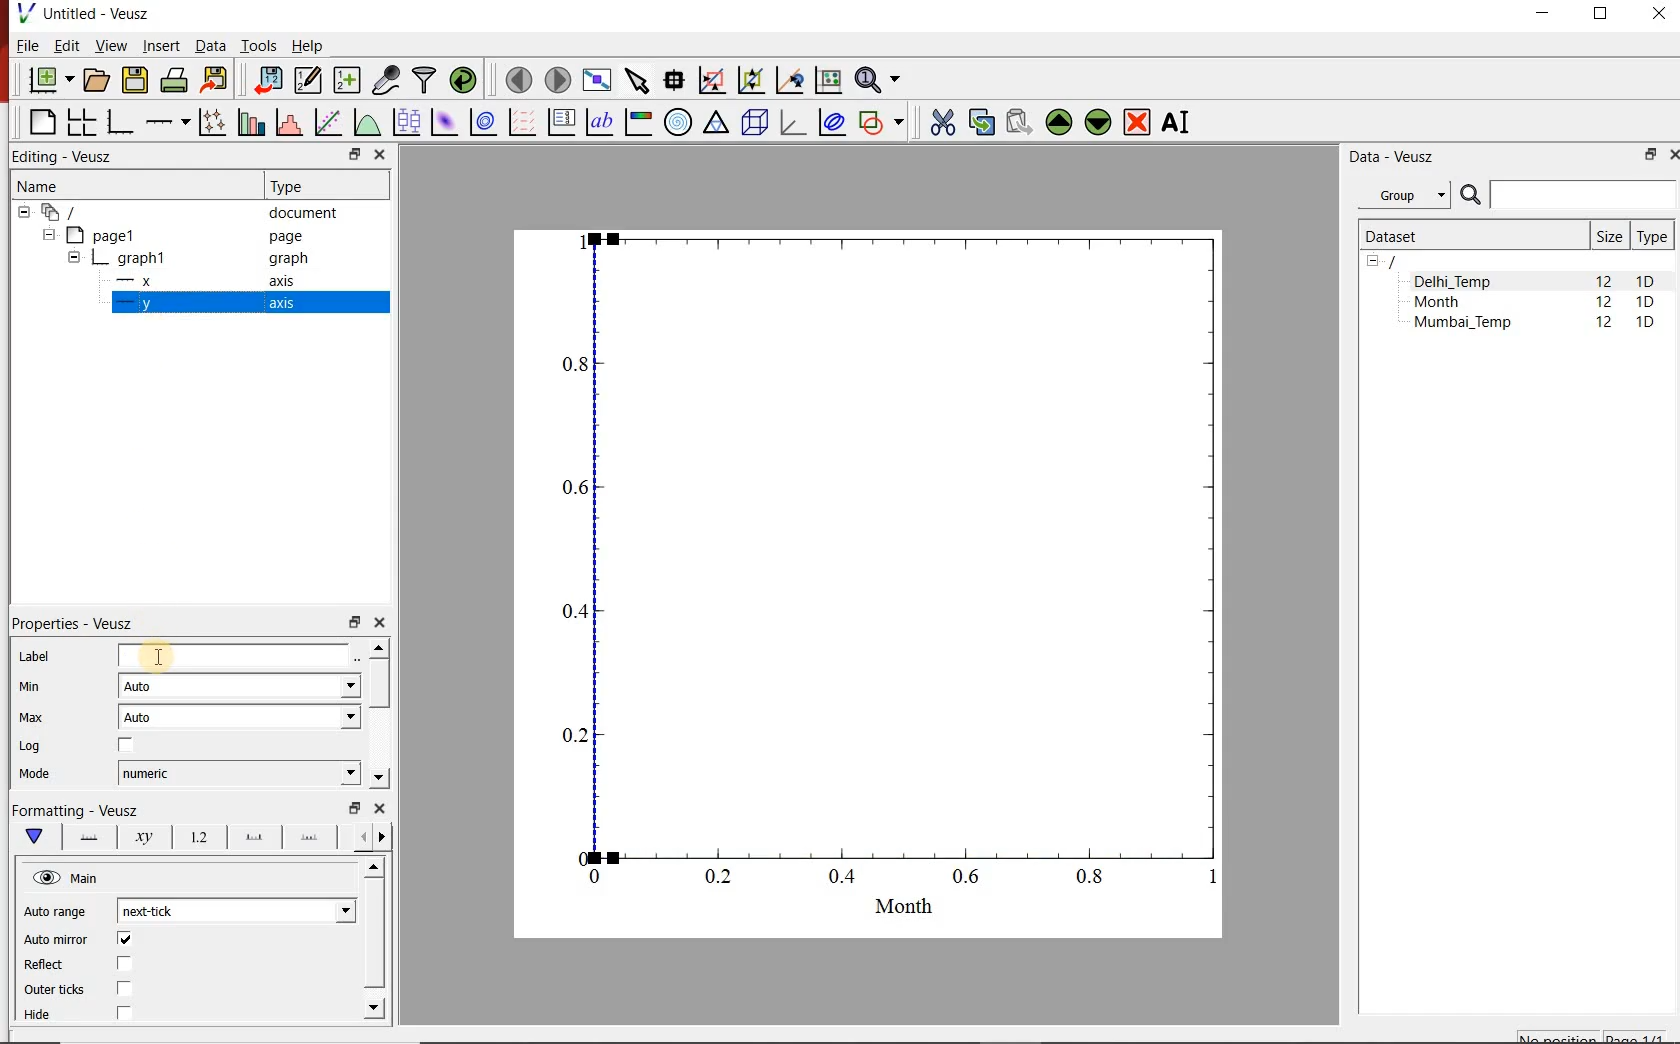  What do you see at coordinates (378, 714) in the screenshot?
I see `scrollbar` at bounding box center [378, 714].